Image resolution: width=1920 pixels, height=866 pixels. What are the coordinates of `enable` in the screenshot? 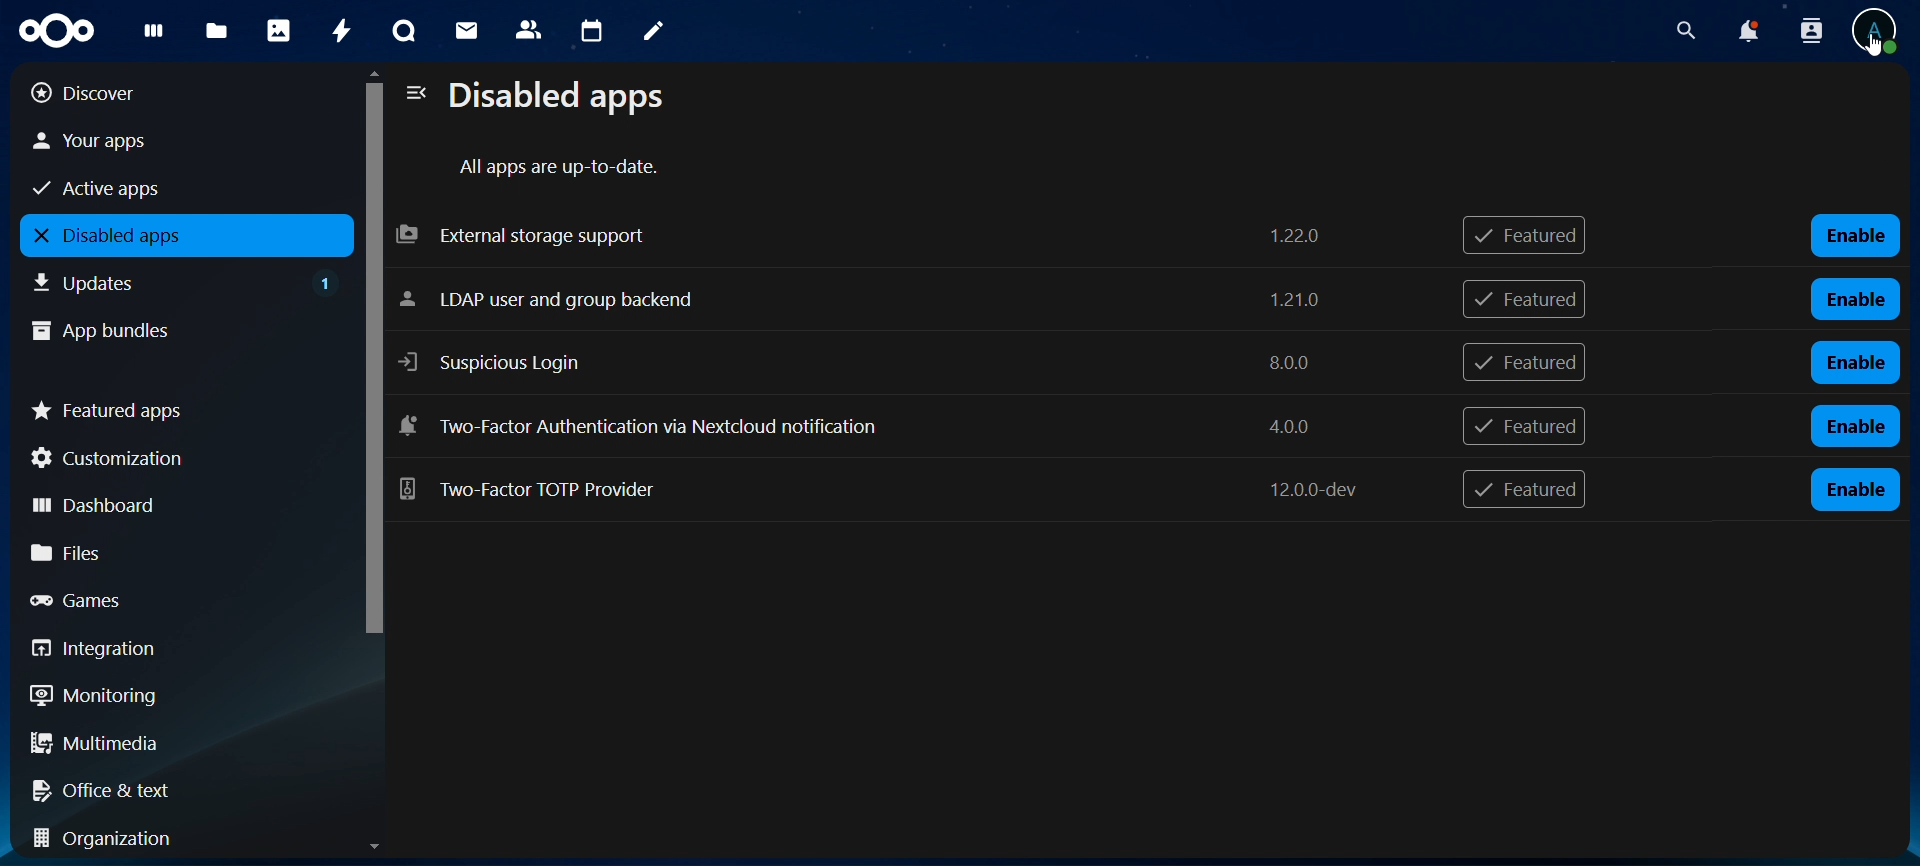 It's located at (1858, 297).